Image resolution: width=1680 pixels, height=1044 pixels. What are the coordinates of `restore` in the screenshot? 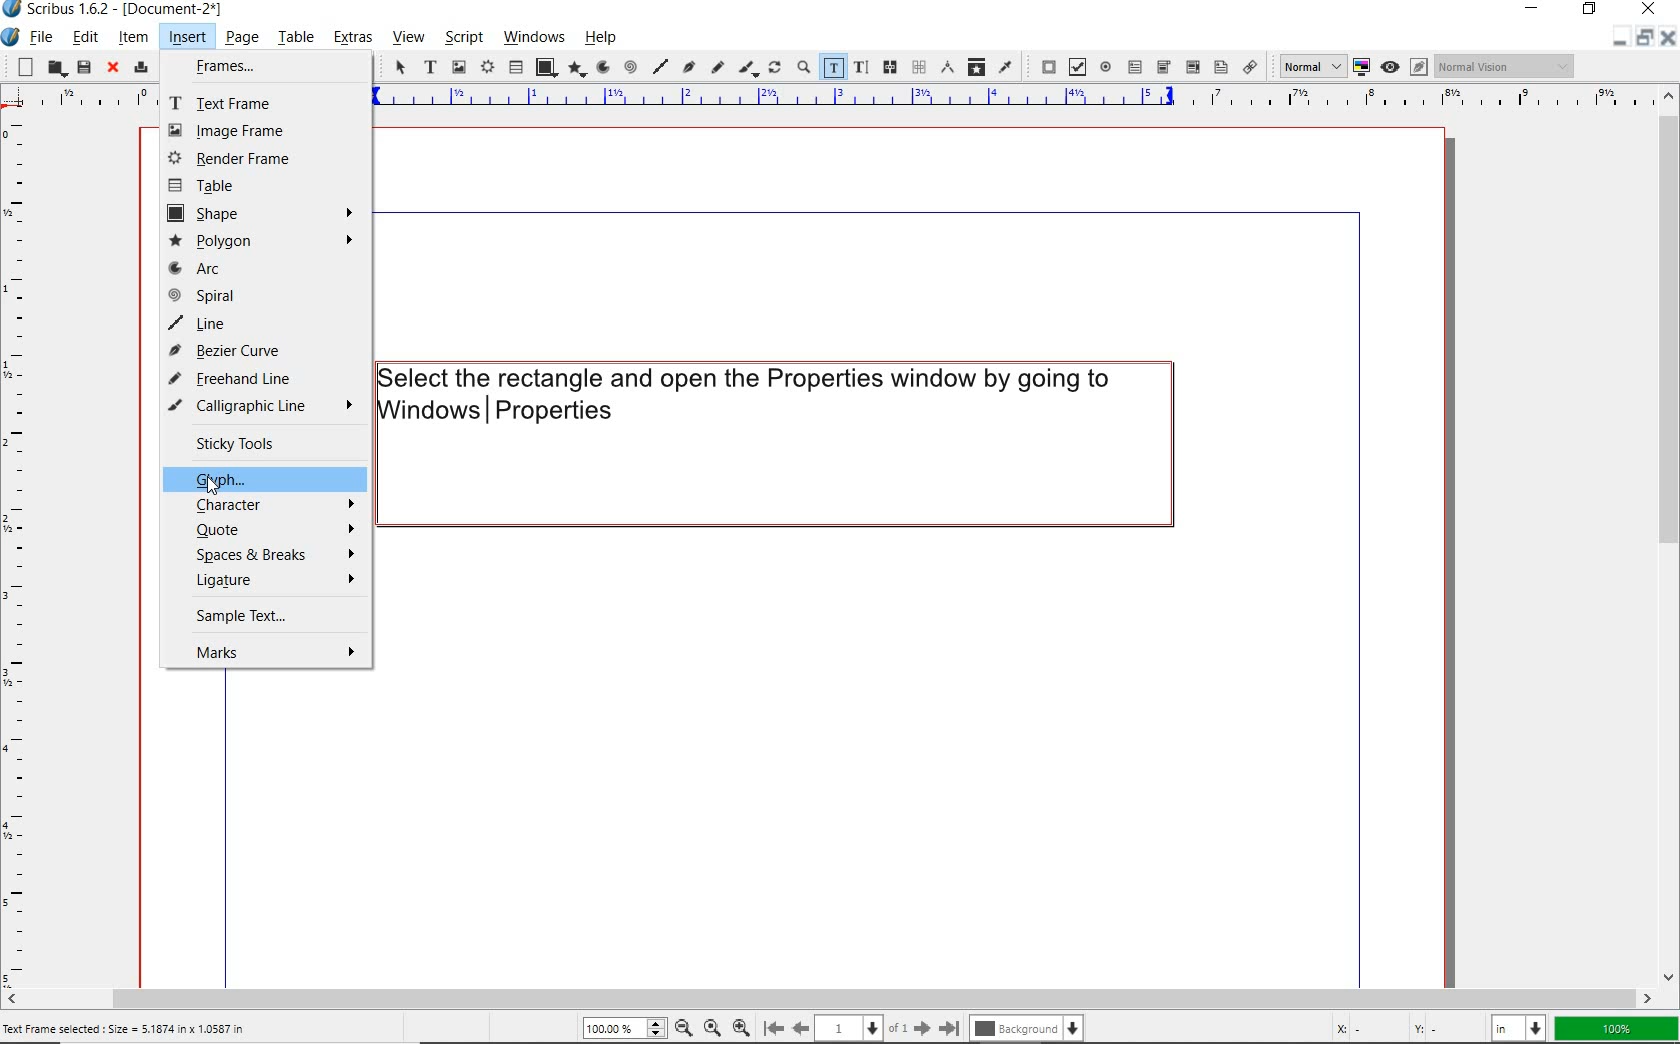 It's located at (1590, 11).